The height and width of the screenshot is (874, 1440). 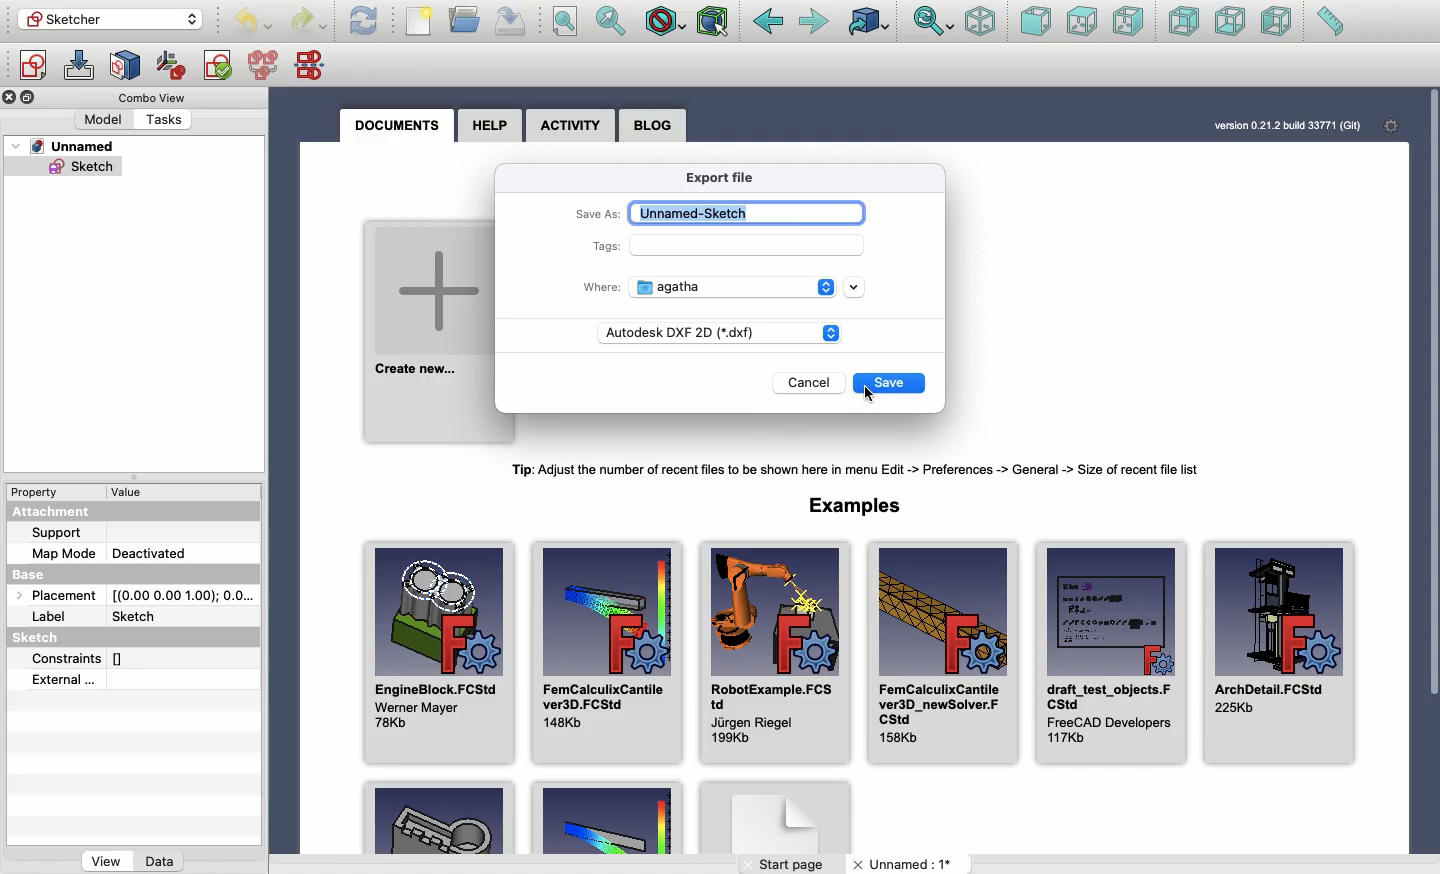 I want to click on Fit all, so click(x=570, y=21).